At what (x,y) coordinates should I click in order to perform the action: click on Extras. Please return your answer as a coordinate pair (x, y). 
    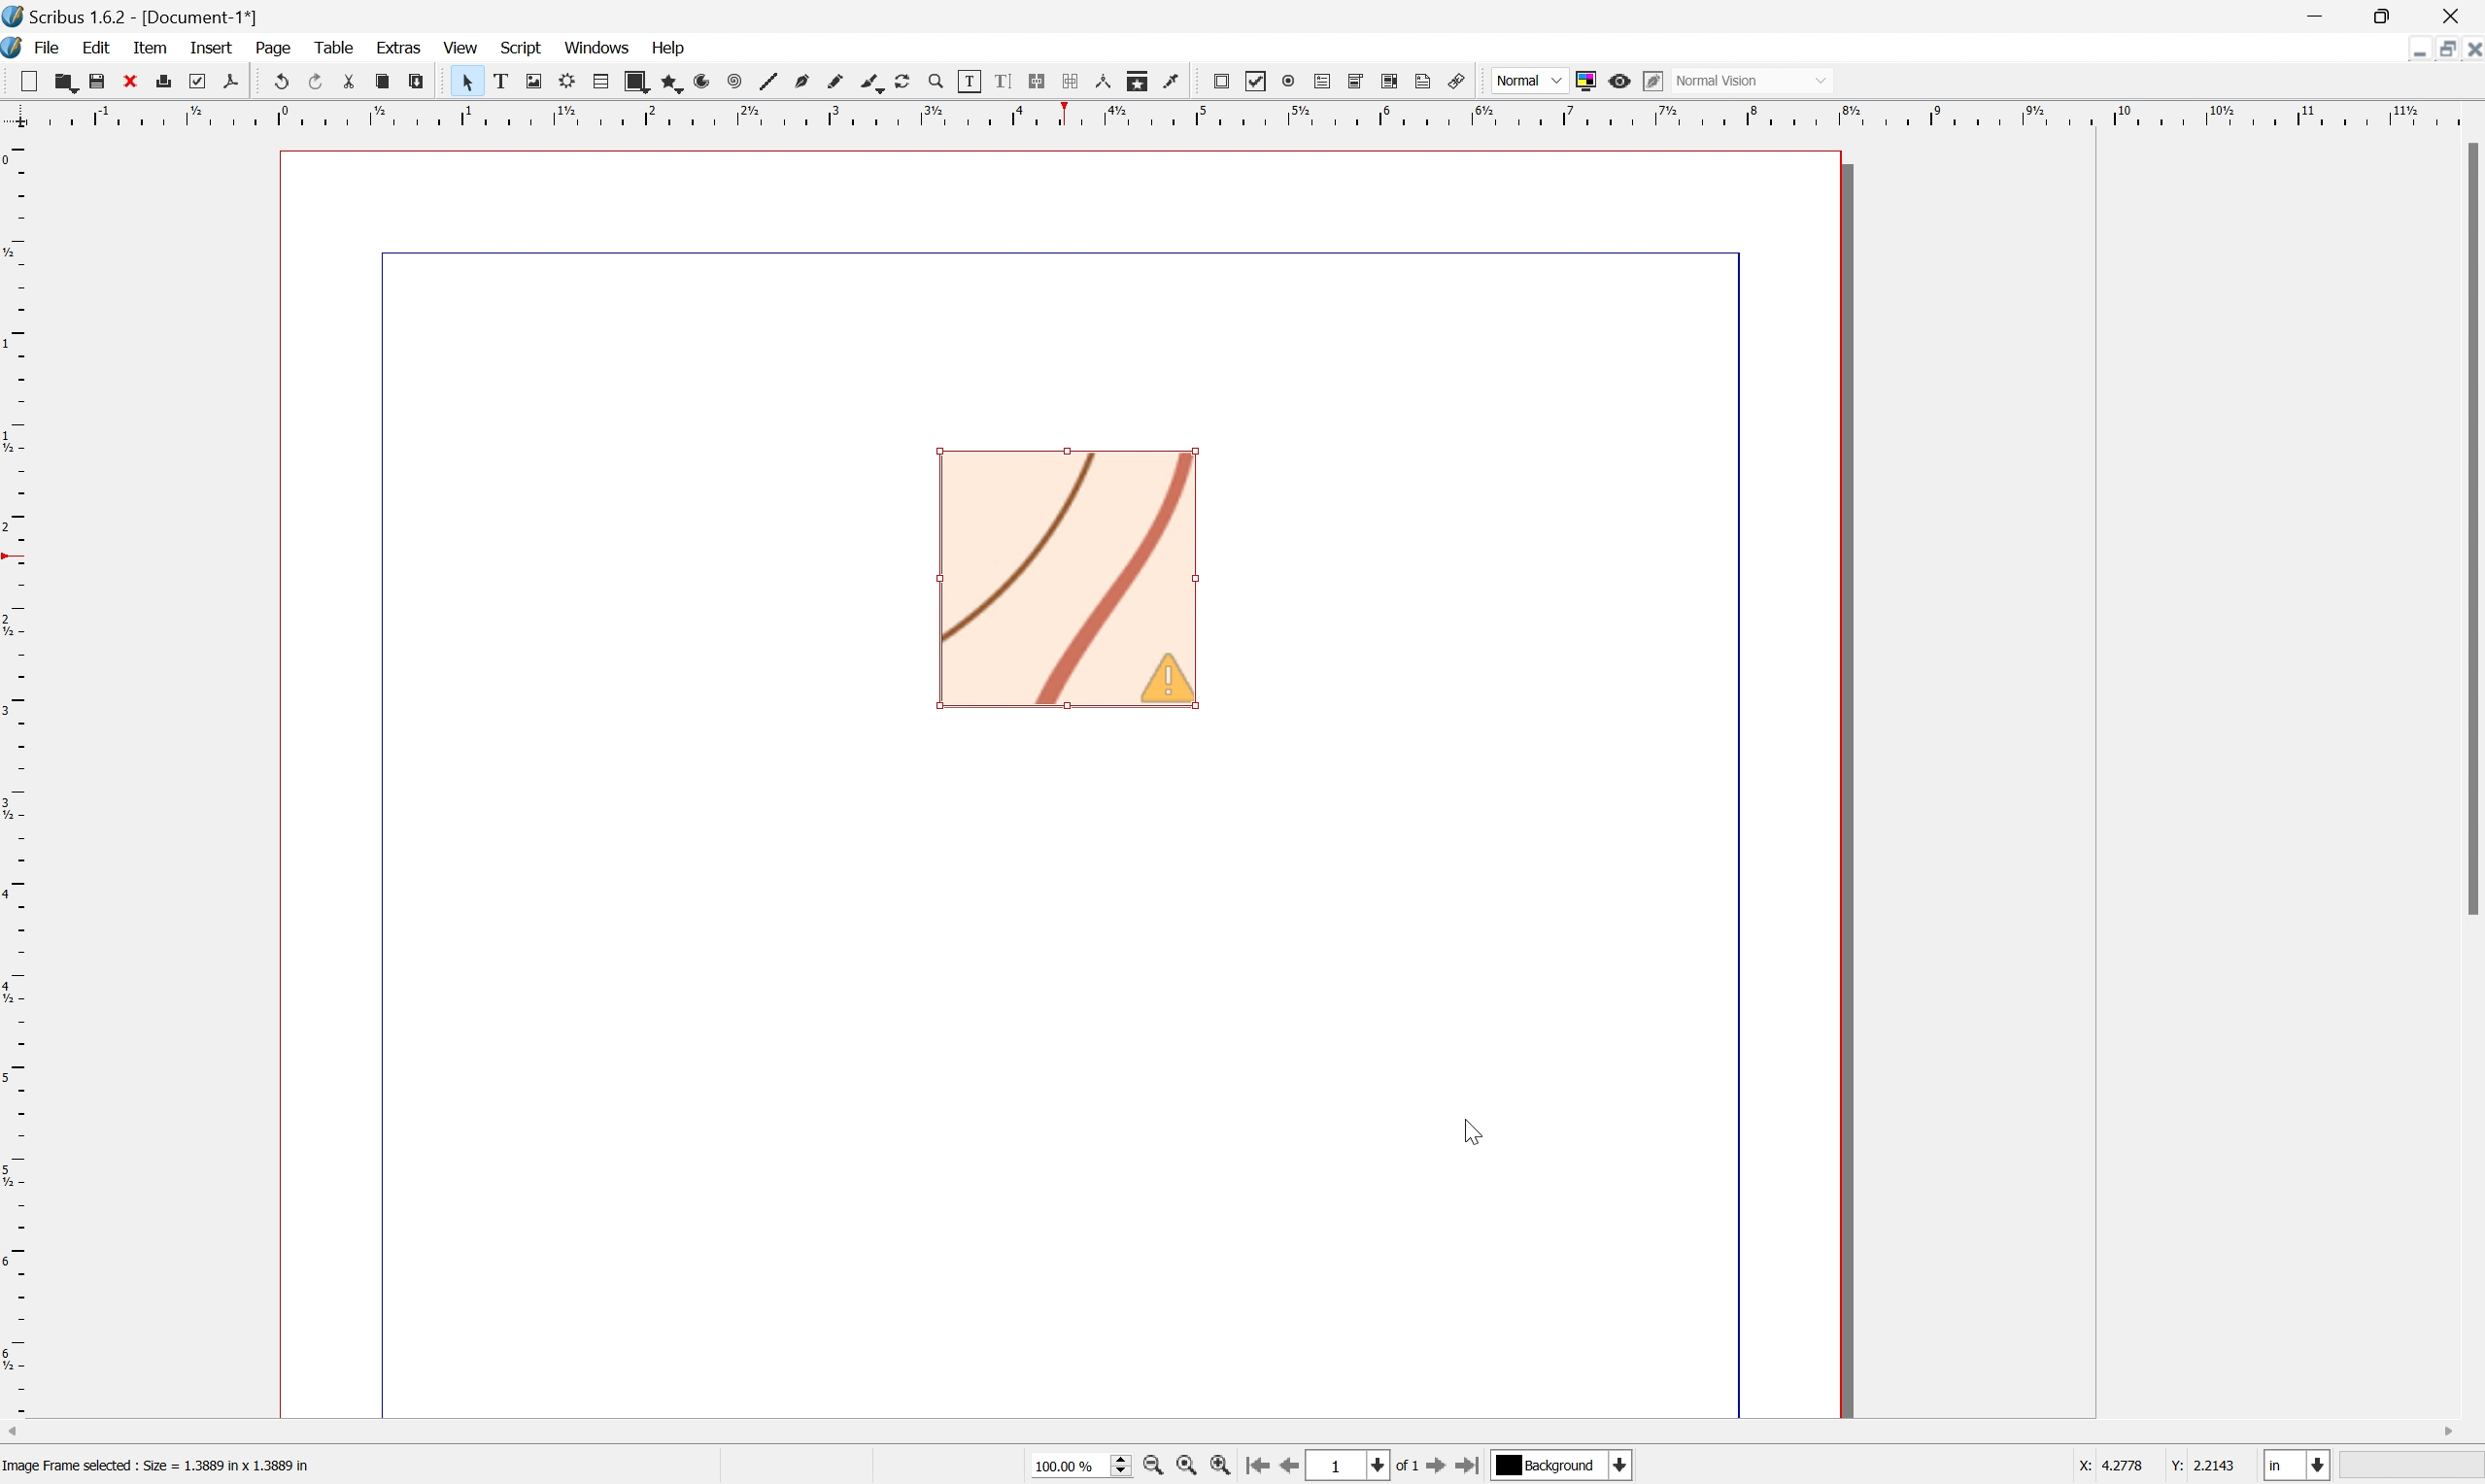
    Looking at the image, I should click on (400, 51).